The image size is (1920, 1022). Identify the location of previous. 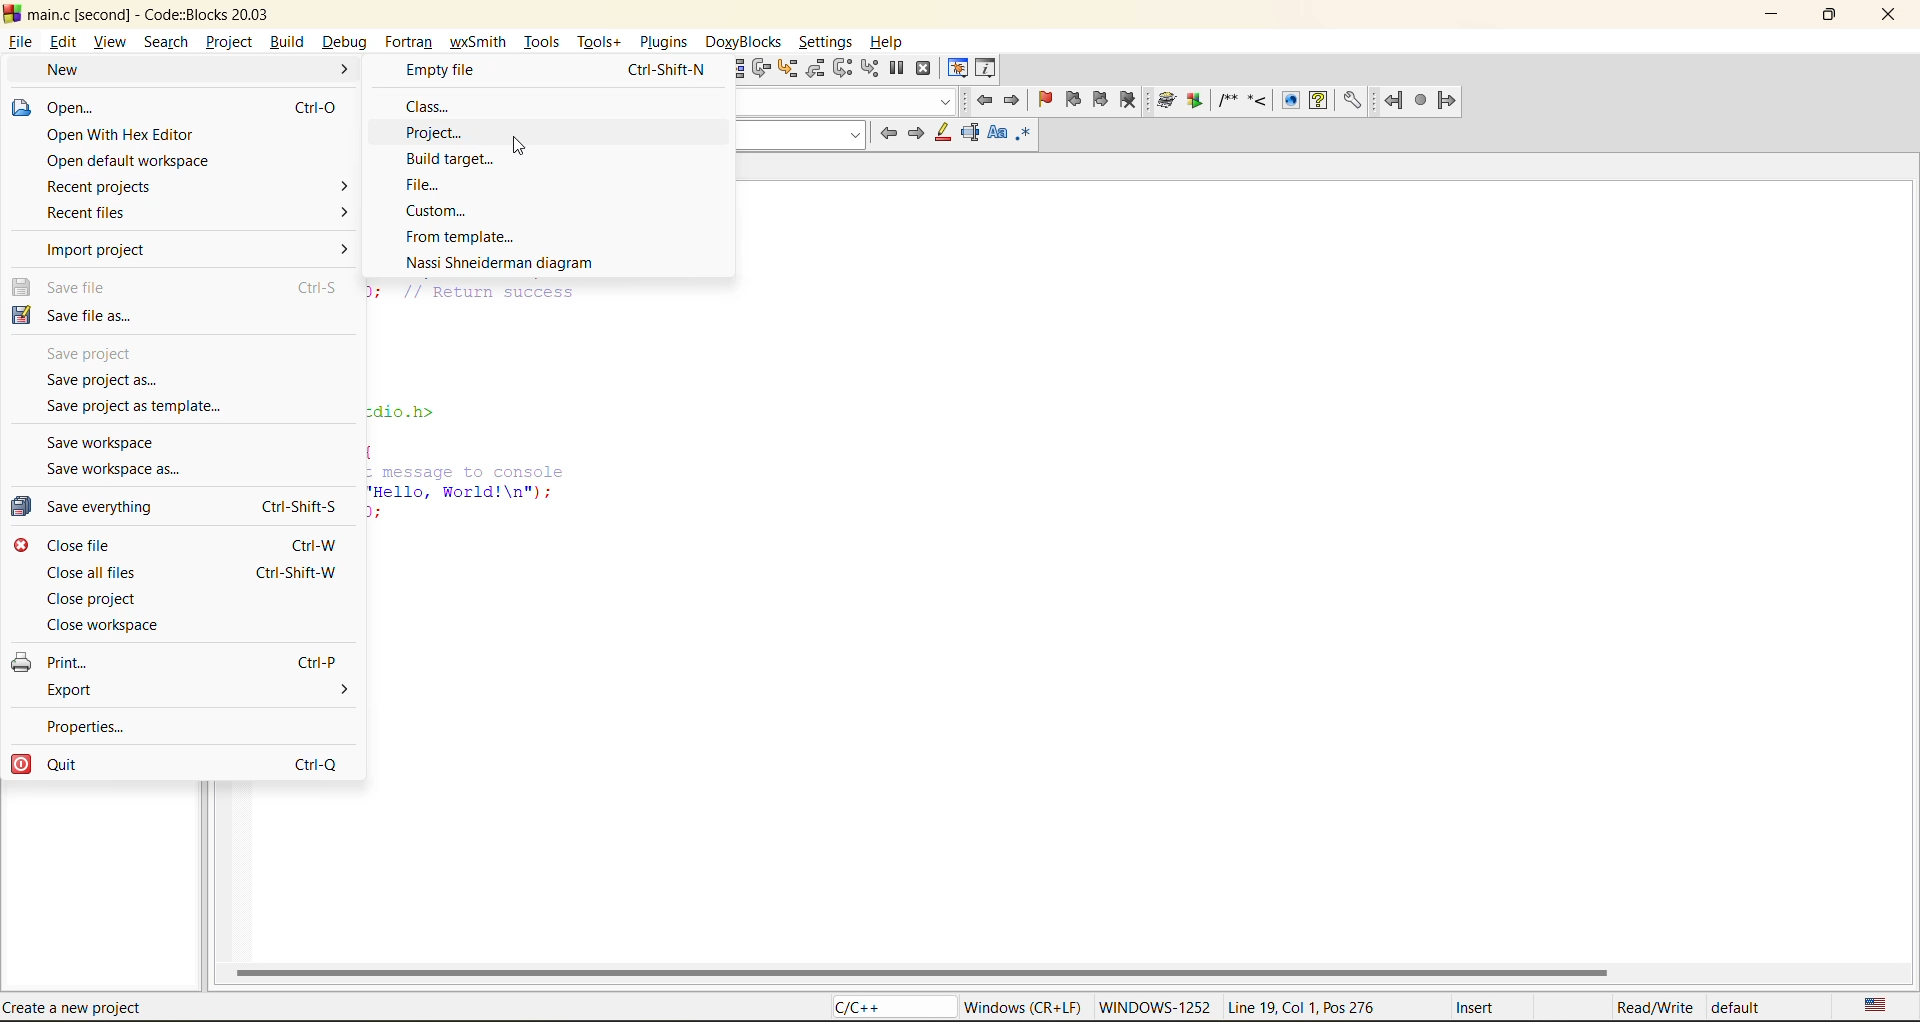
(888, 134).